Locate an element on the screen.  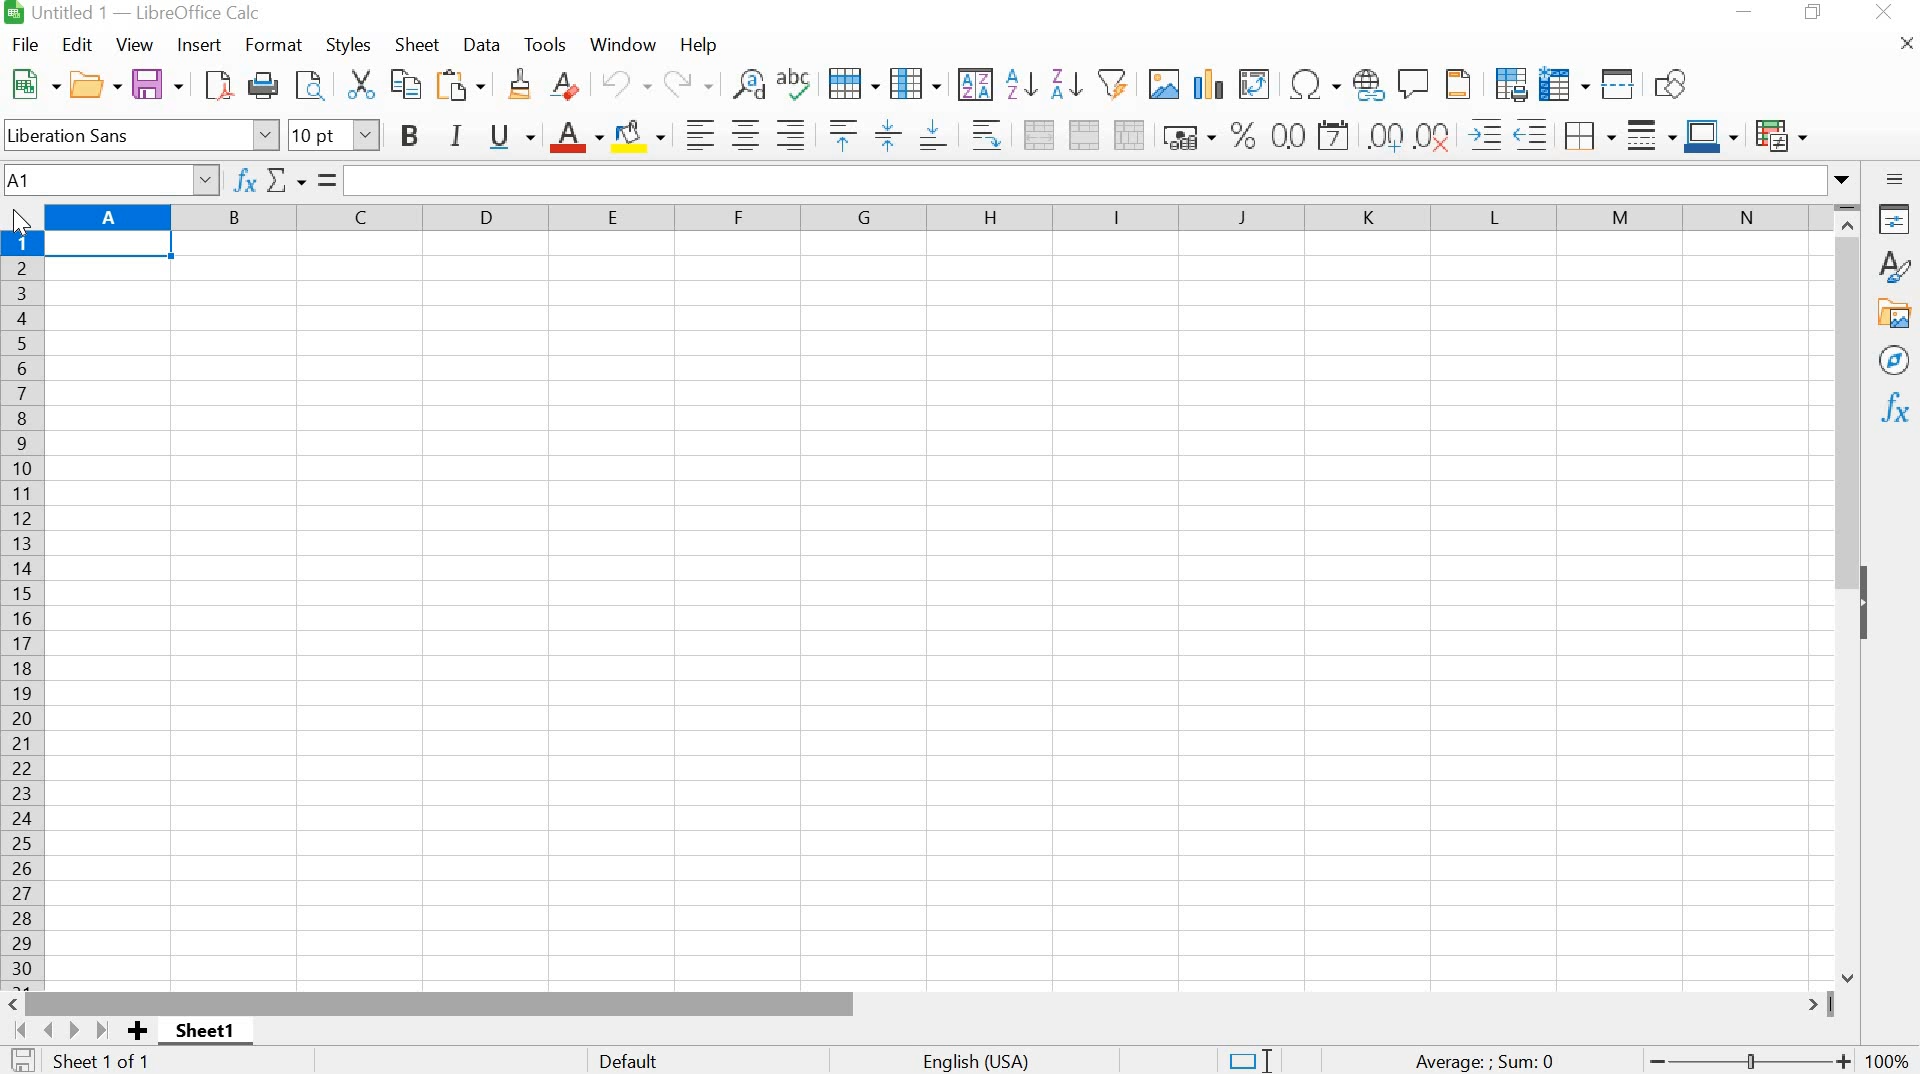
HELP is located at coordinates (700, 44).